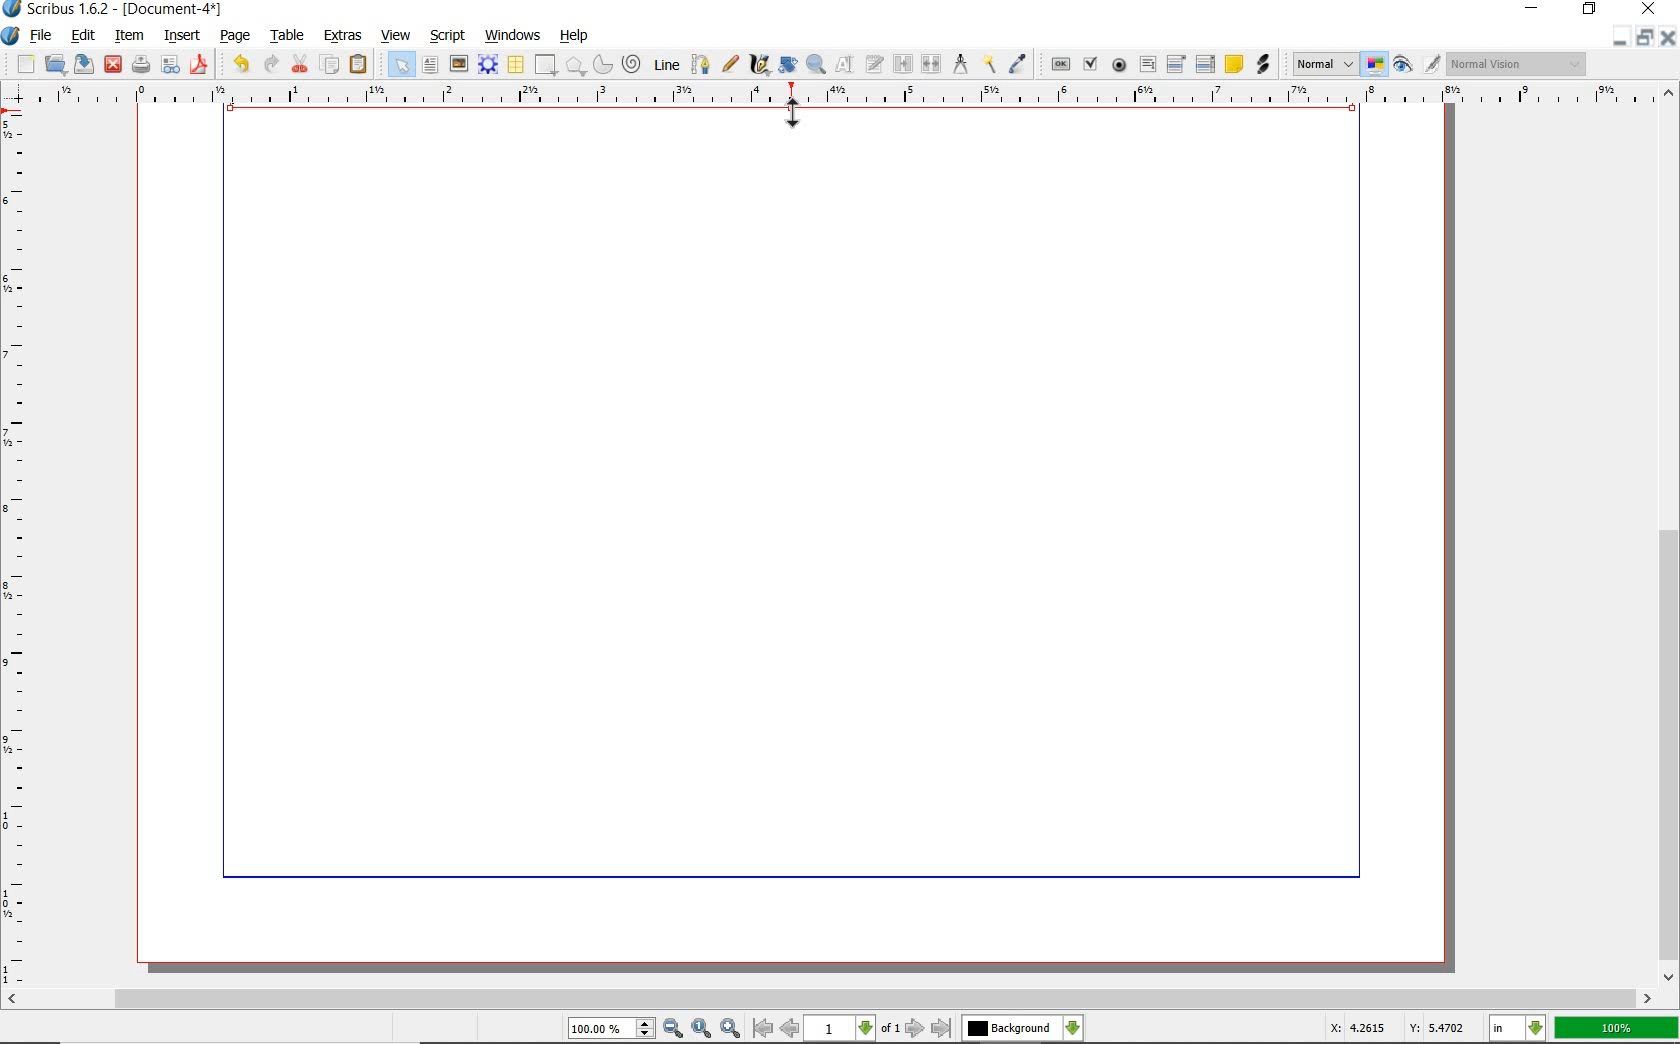  What do you see at coordinates (787, 66) in the screenshot?
I see `rotate item` at bounding box center [787, 66].